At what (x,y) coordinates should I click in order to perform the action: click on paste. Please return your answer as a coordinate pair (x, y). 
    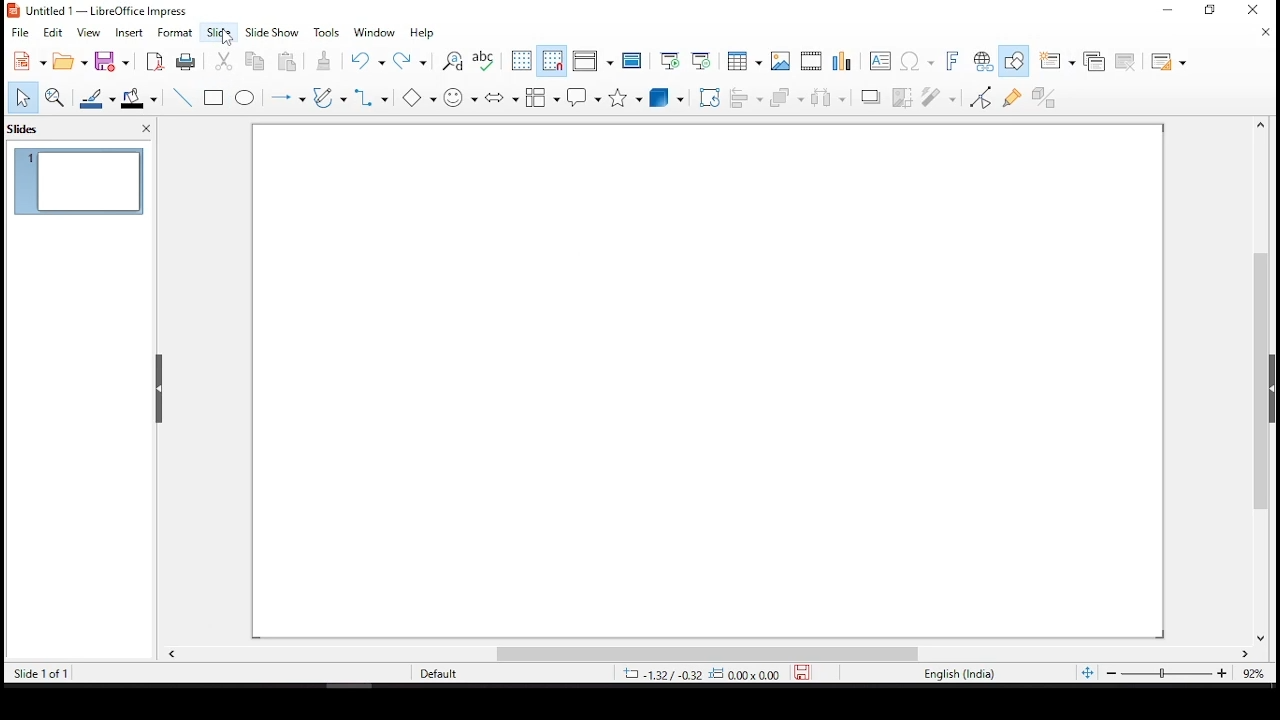
    Looking at the image, I should click on (291, 60).